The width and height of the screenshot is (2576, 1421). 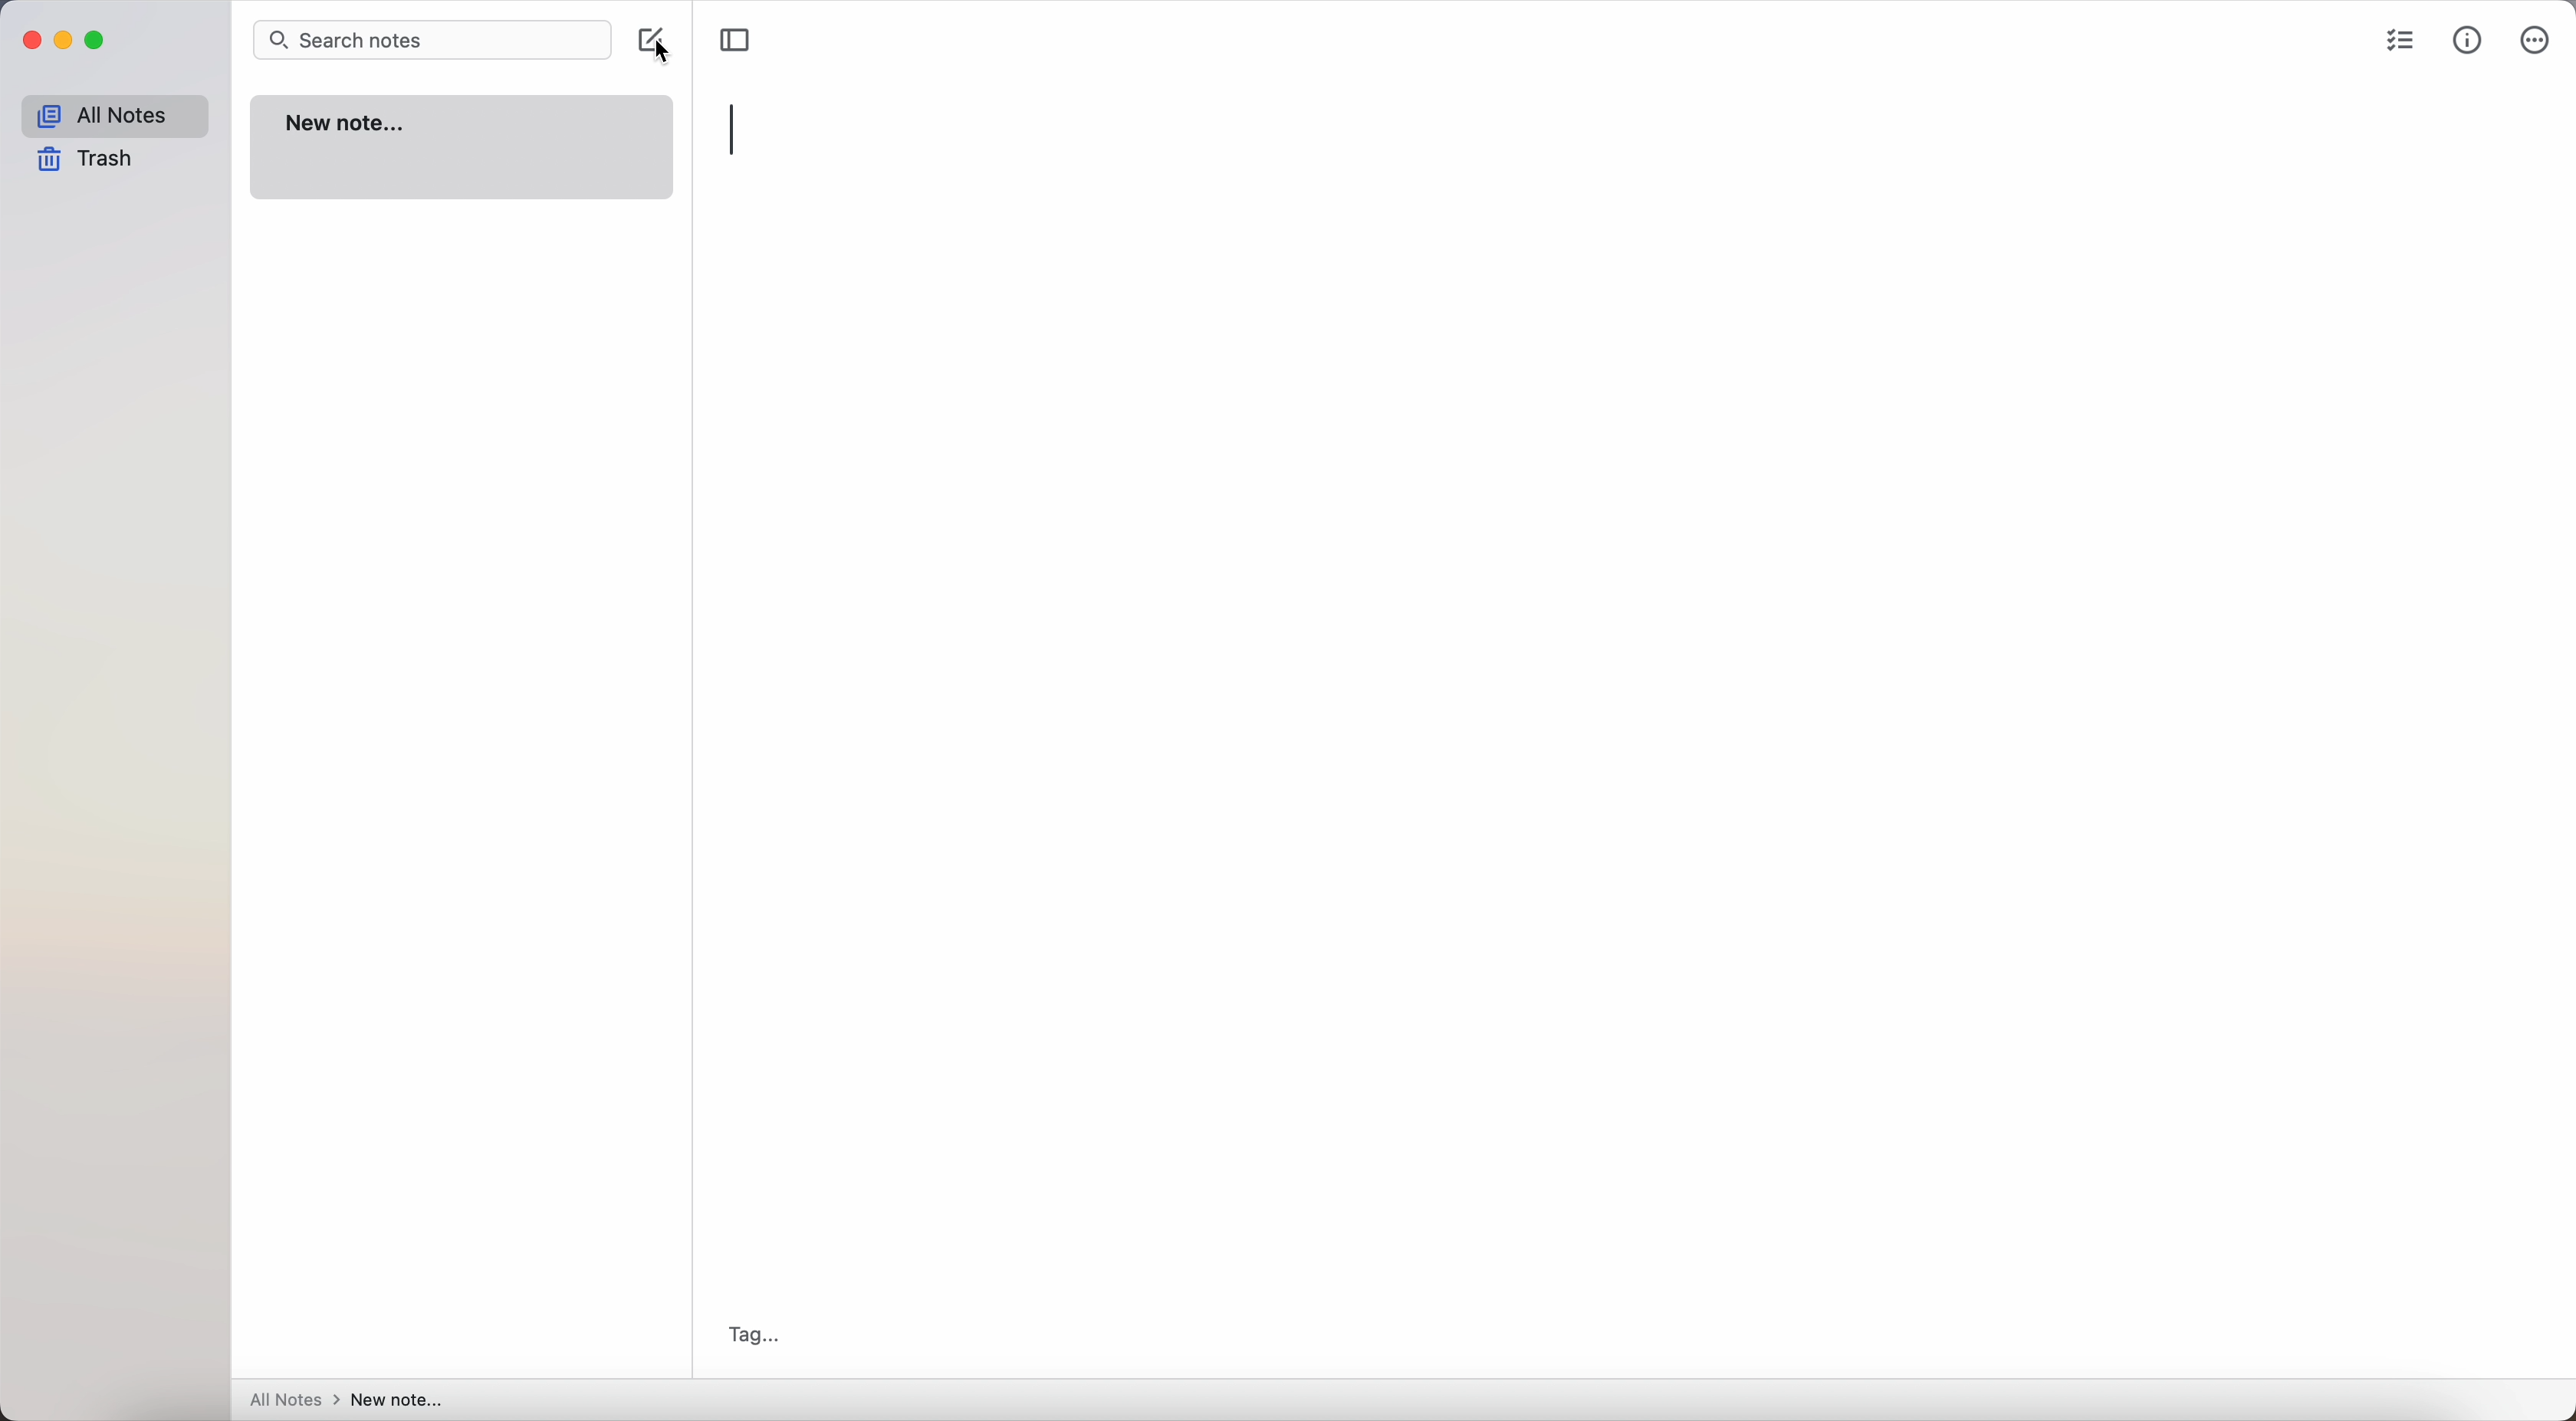 What do you see at coordinates (2534, 38) in the screenshot?
I see `more options` at bounding box center [2534, 38].